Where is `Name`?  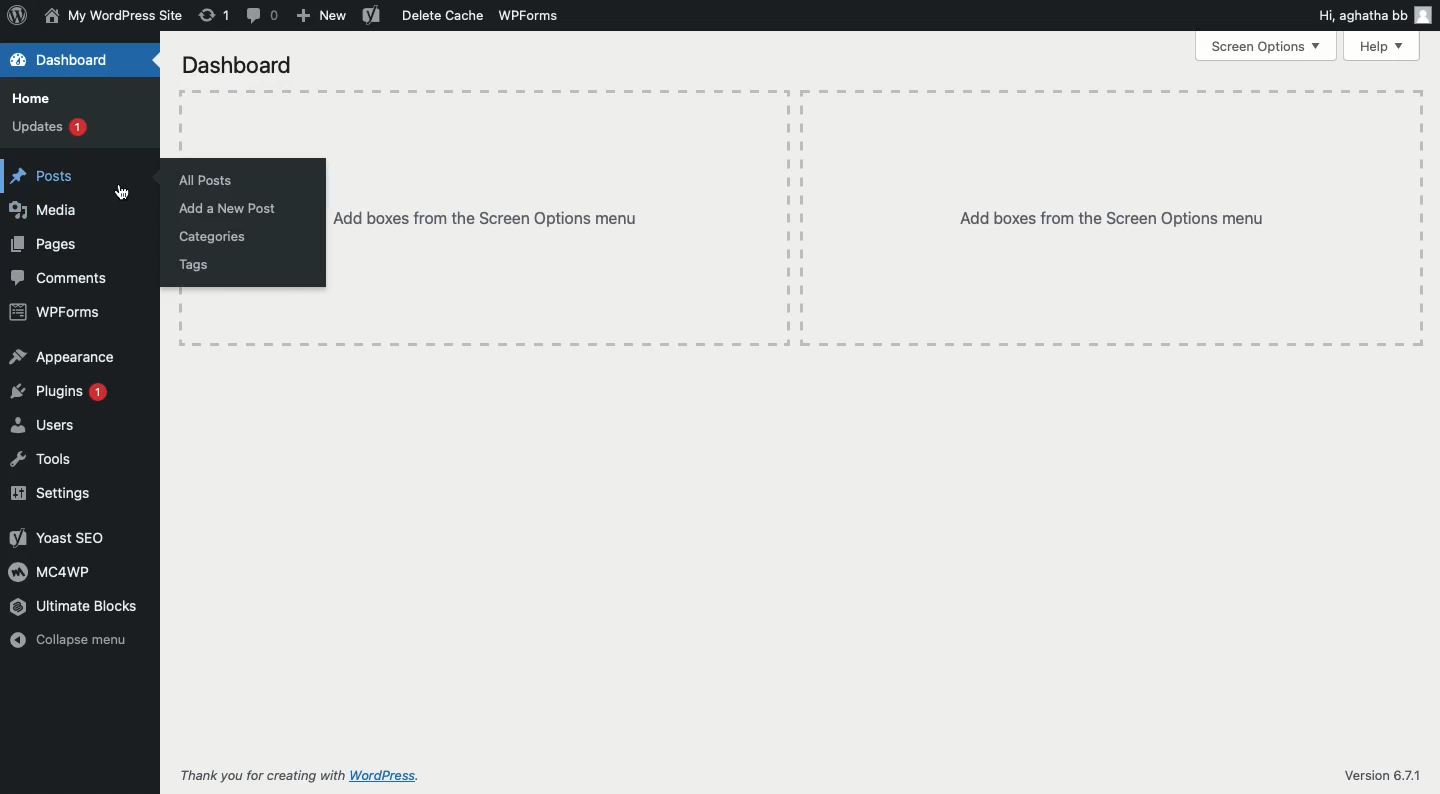 Name is located at coordinates (113, 14).